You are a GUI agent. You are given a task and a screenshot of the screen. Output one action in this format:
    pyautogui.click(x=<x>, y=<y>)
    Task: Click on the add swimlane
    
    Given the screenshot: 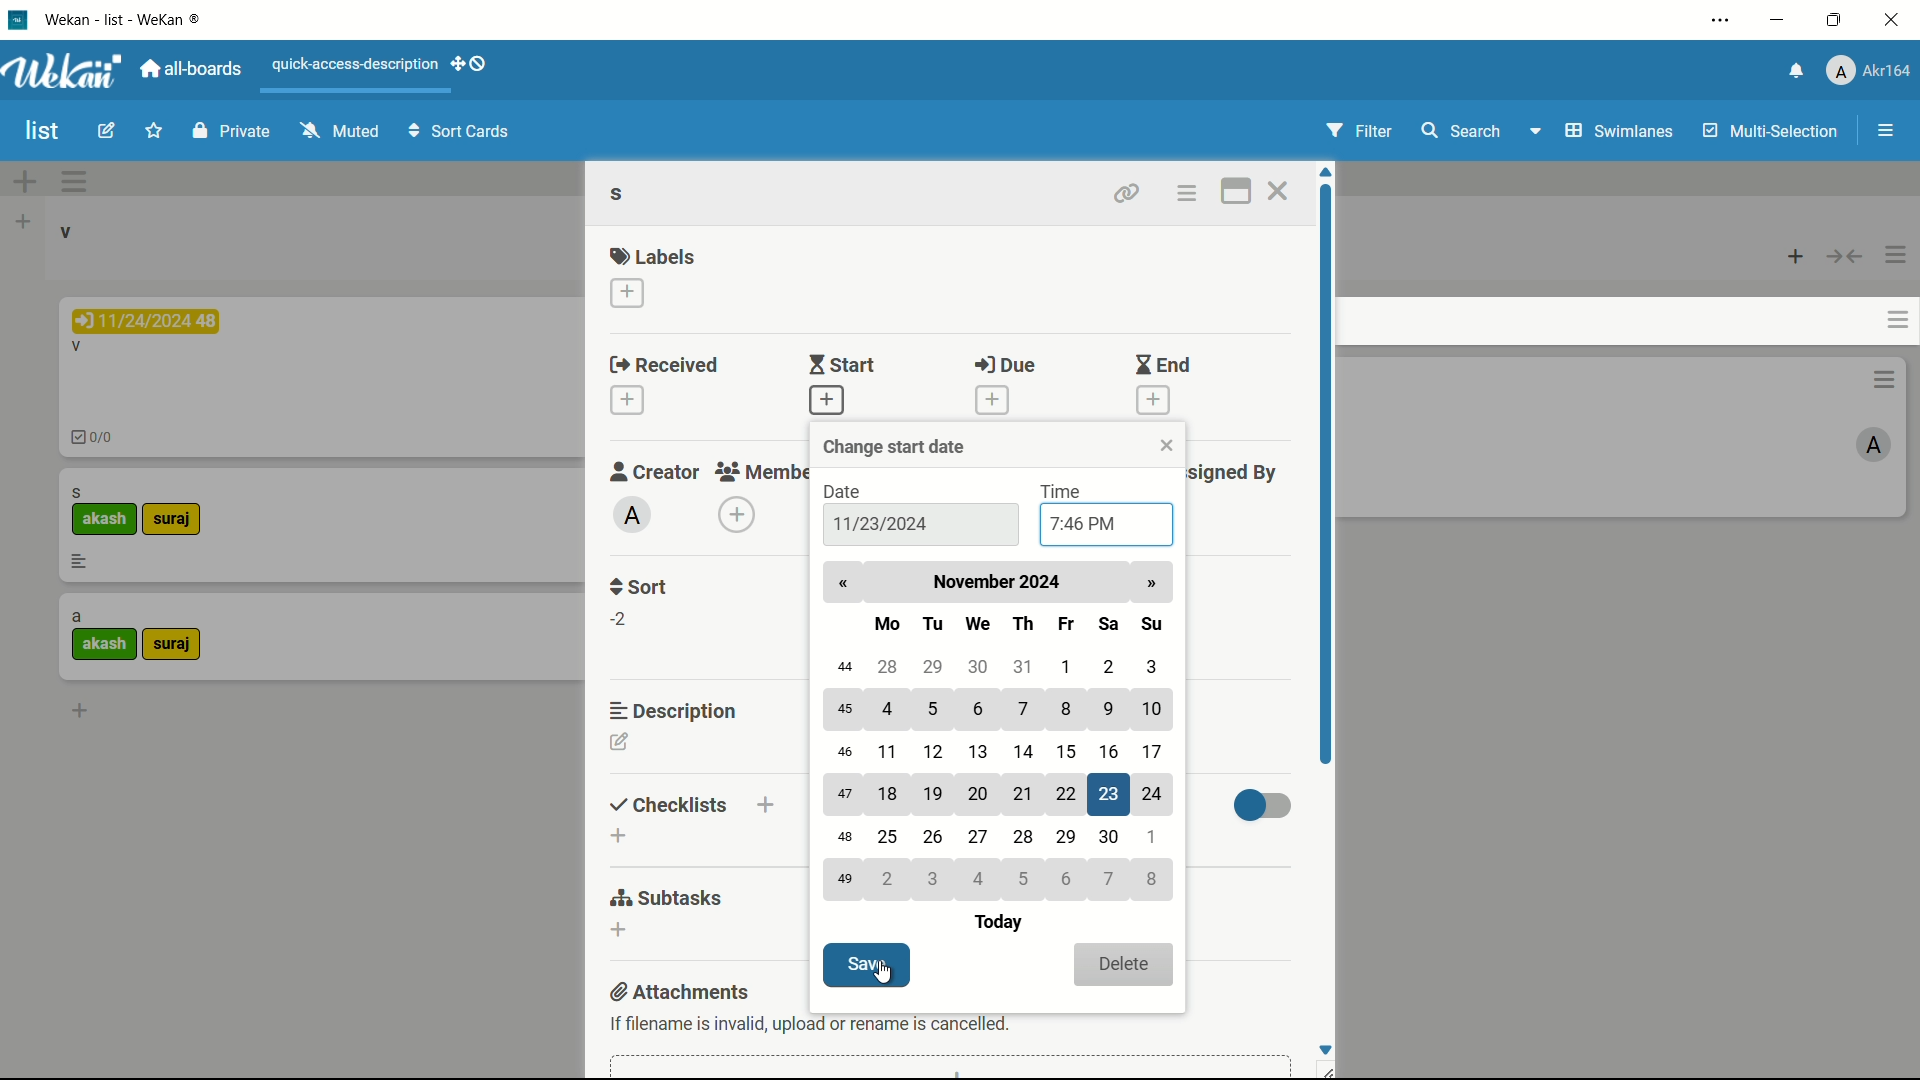 What is the action you would take?
    pyautogui.click(x=25, y=183)
    